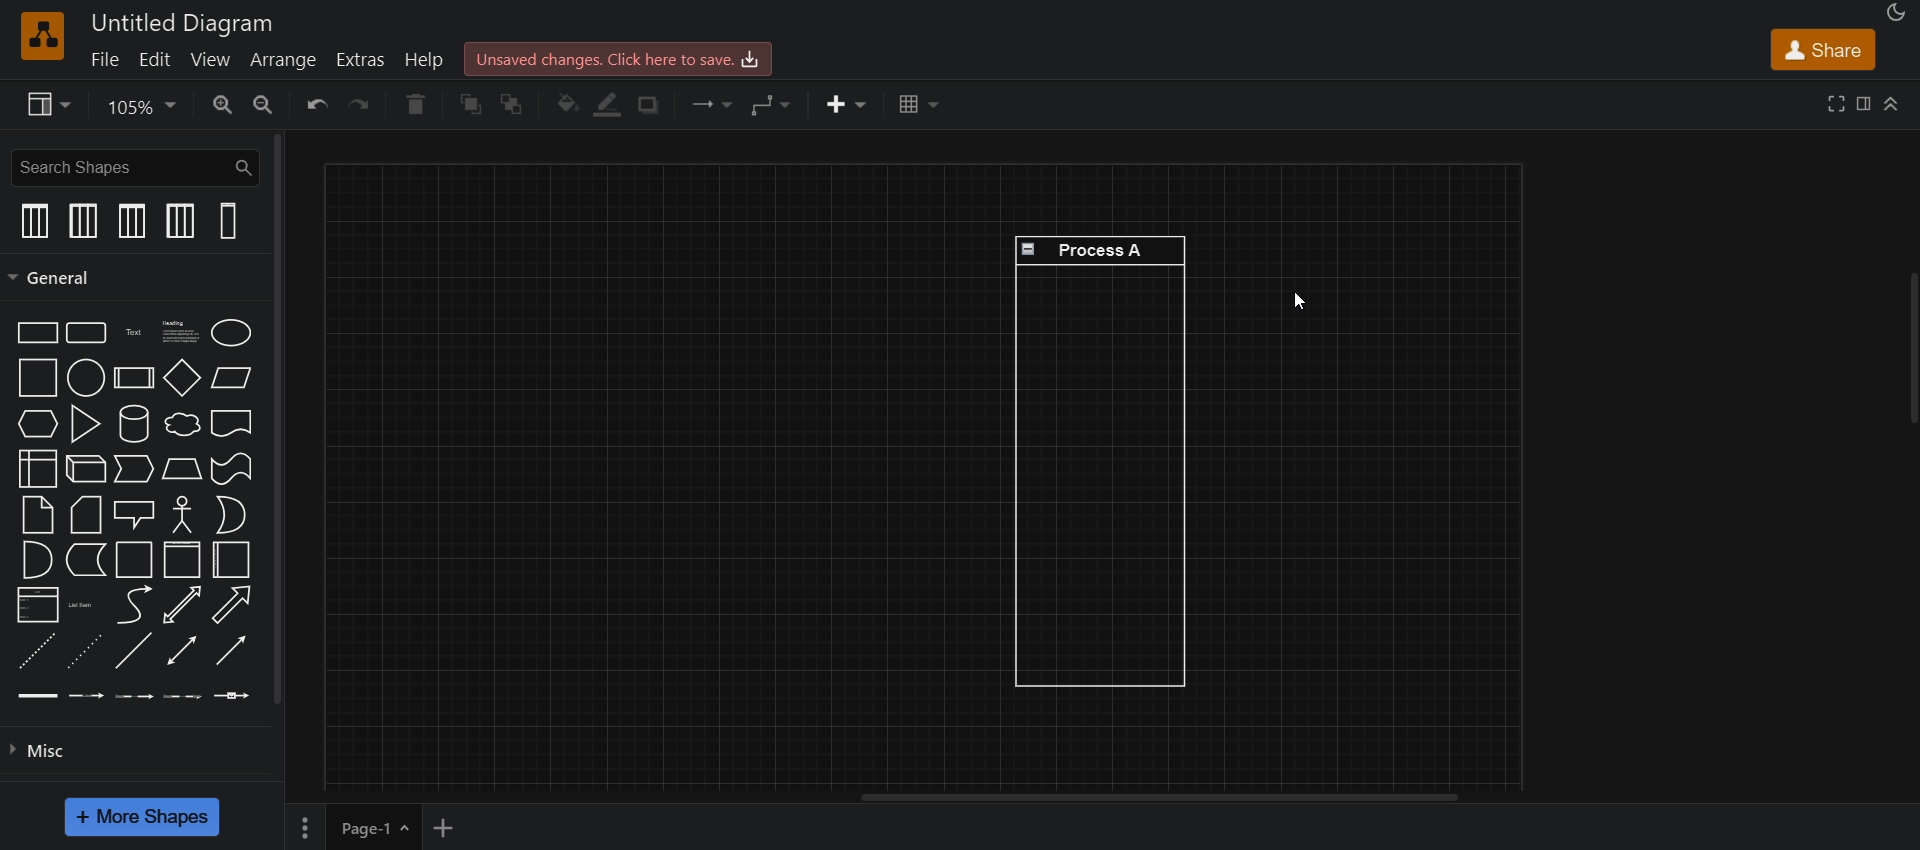  Describe the element at coordinates (457, 826) in the screenshot. I see `add new page` at that location.